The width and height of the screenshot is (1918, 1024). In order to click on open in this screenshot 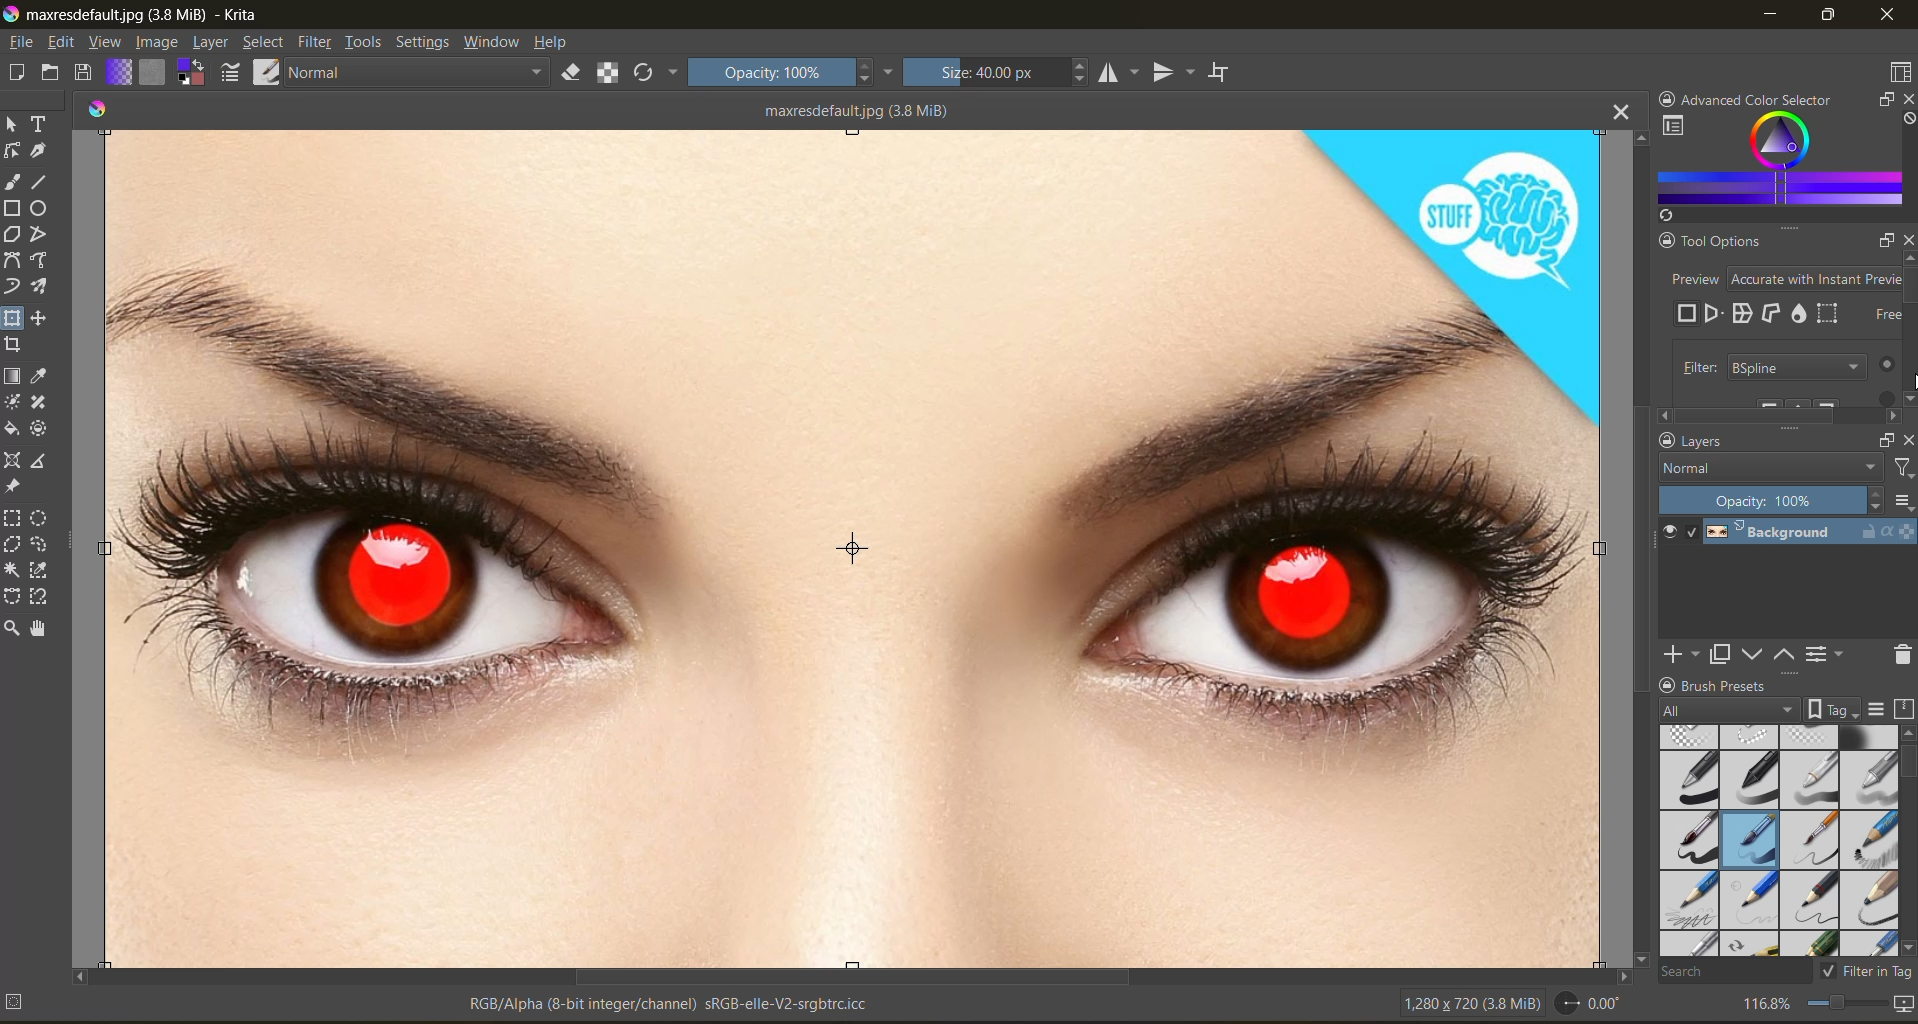, I will do `click(54, 75)`.